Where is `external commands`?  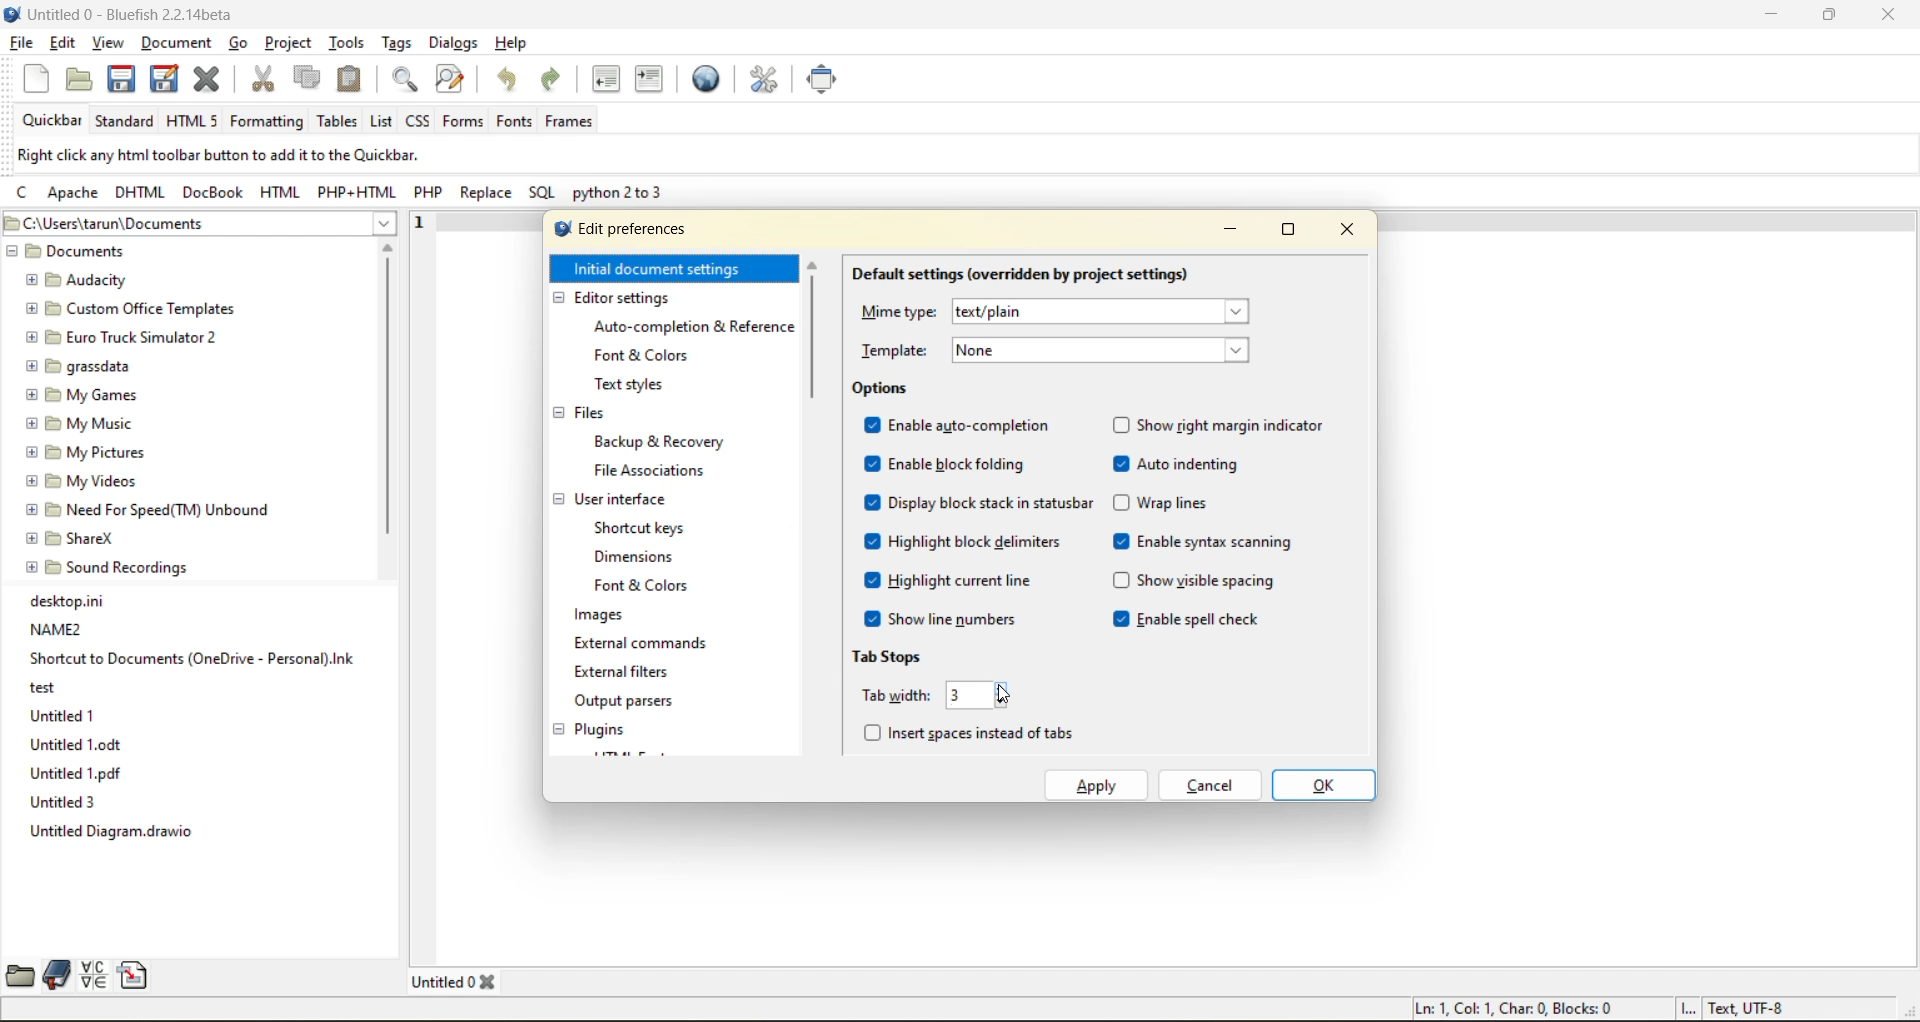
external commands is located at coordinates (640, 647).